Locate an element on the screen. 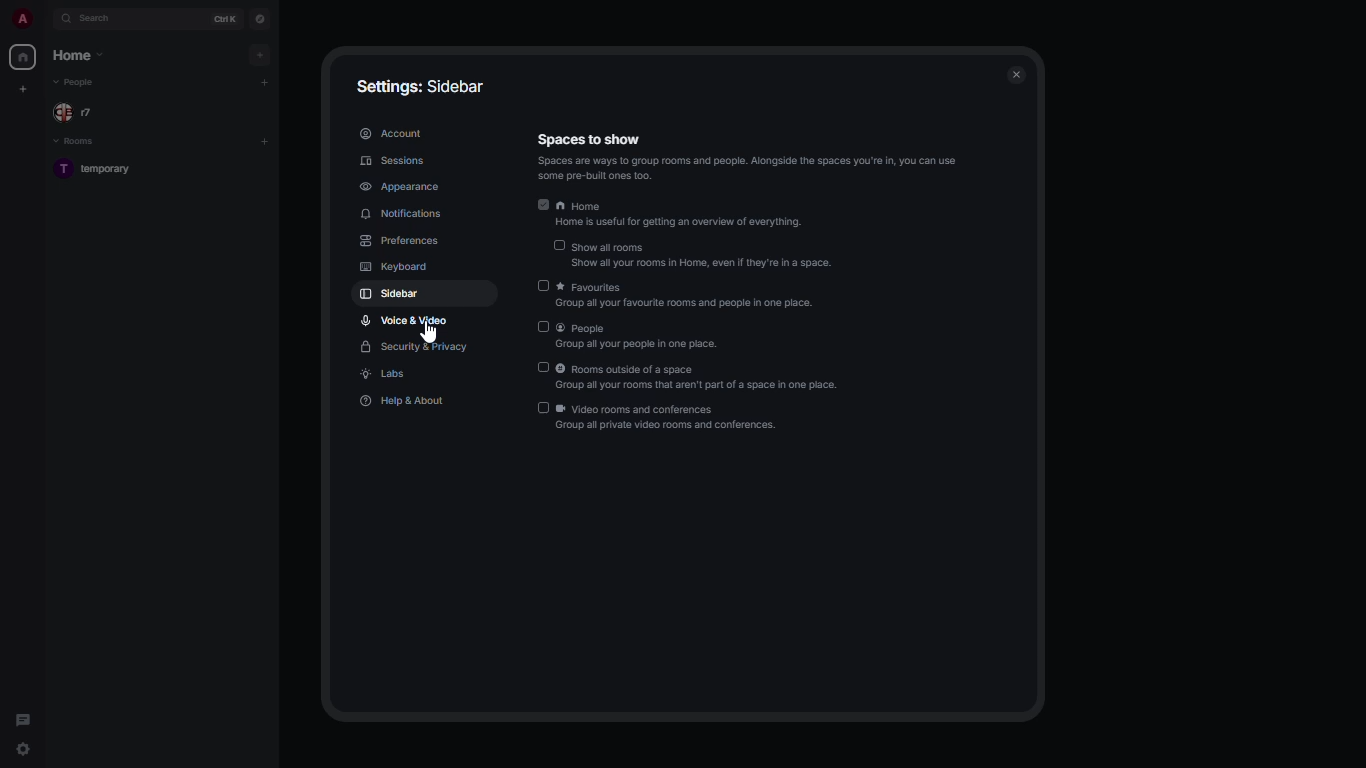 This screenshot has width=1366, height=768. home is located at coordinates (683, 216).